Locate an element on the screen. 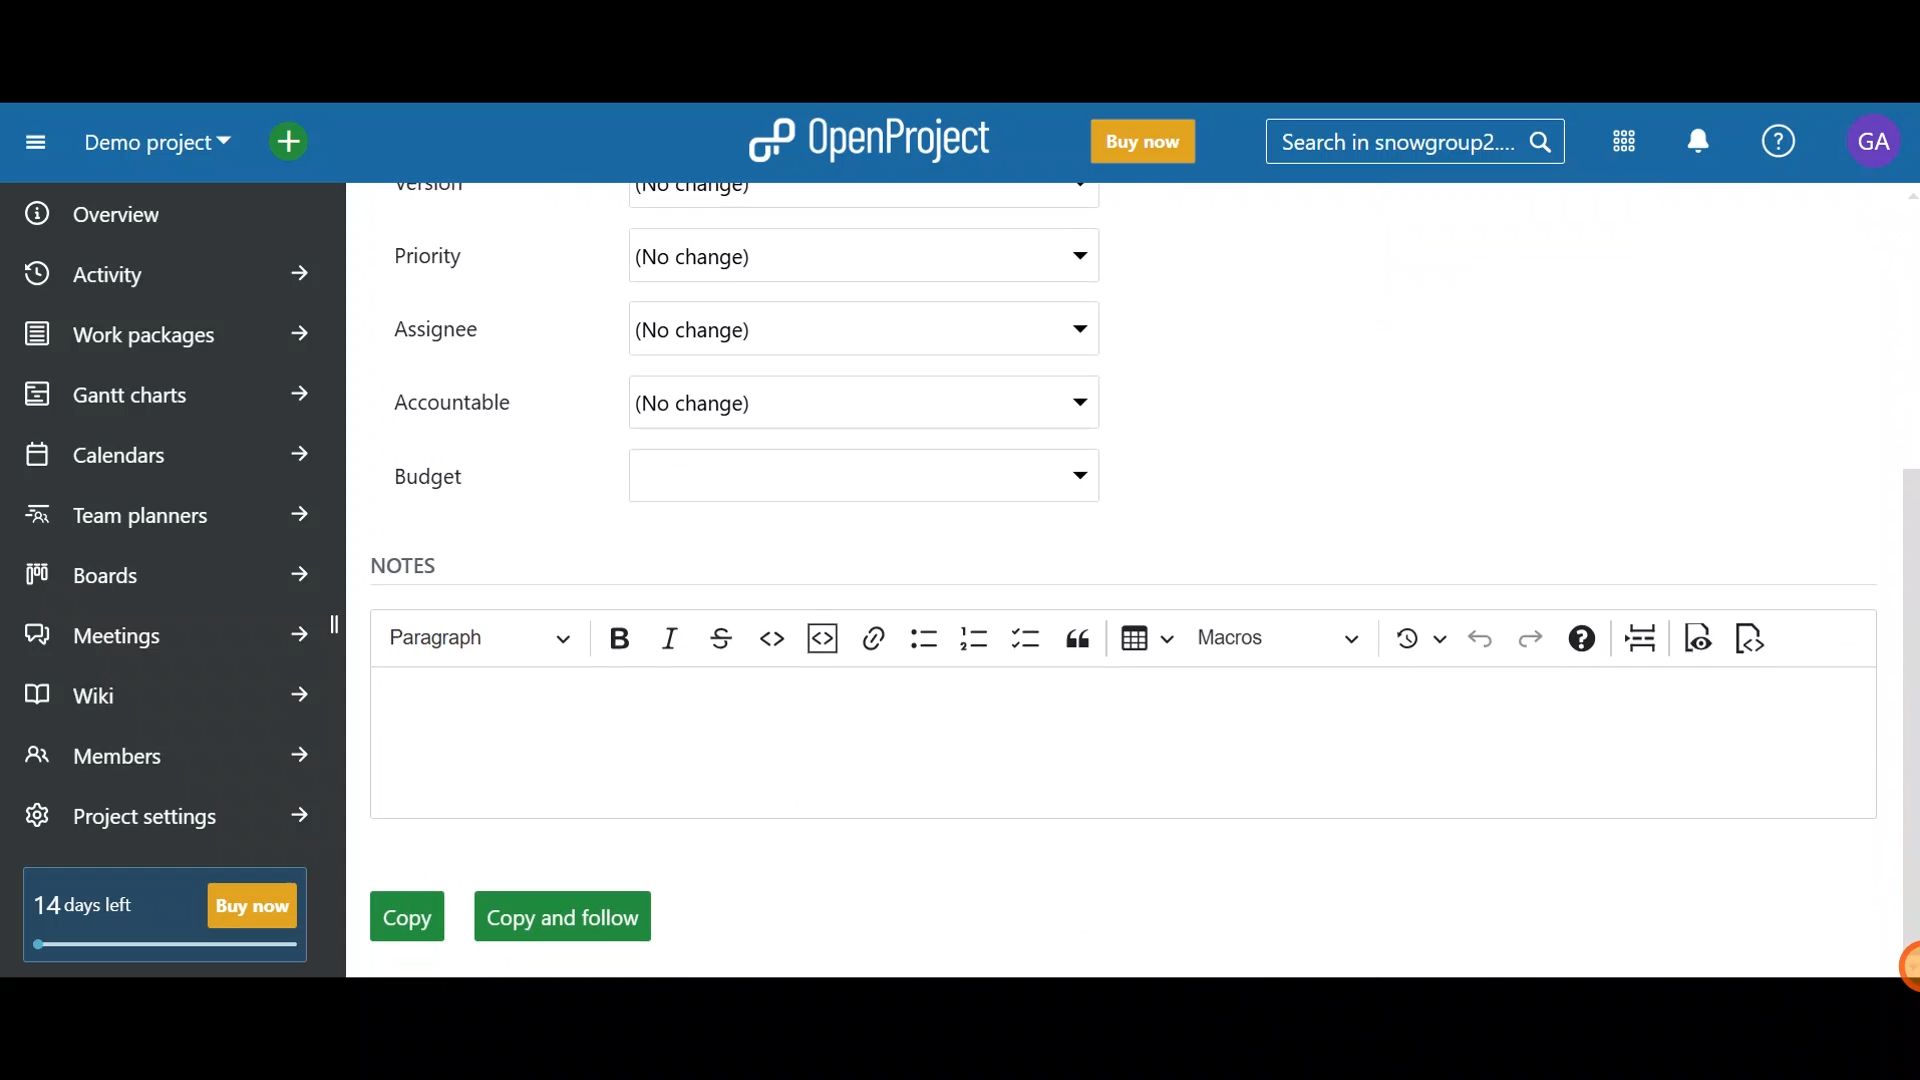 This screenshot has width=1920, height=1080. Search in snowgroup?....  is located at coordinates (1420, 143).